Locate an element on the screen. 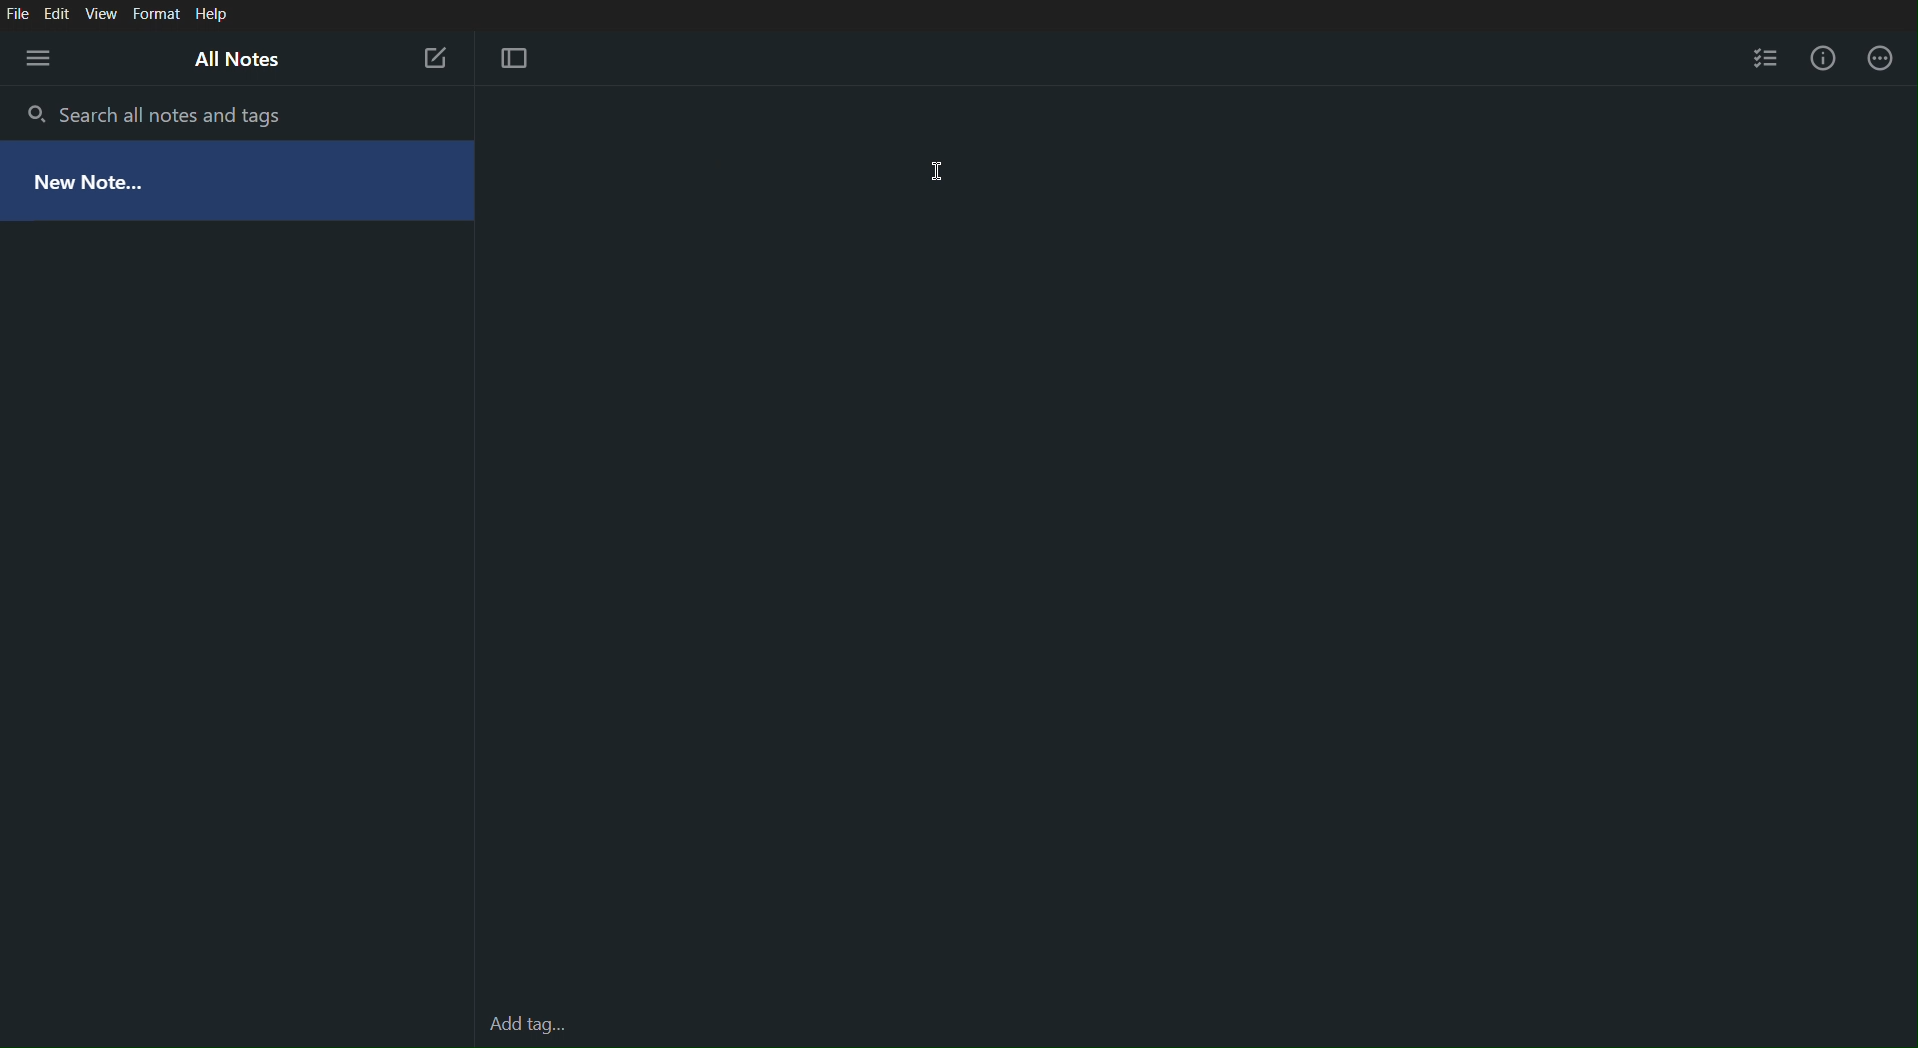 This screenshot has width=1918, height=1048. Help is located at coordinates (212, 15).